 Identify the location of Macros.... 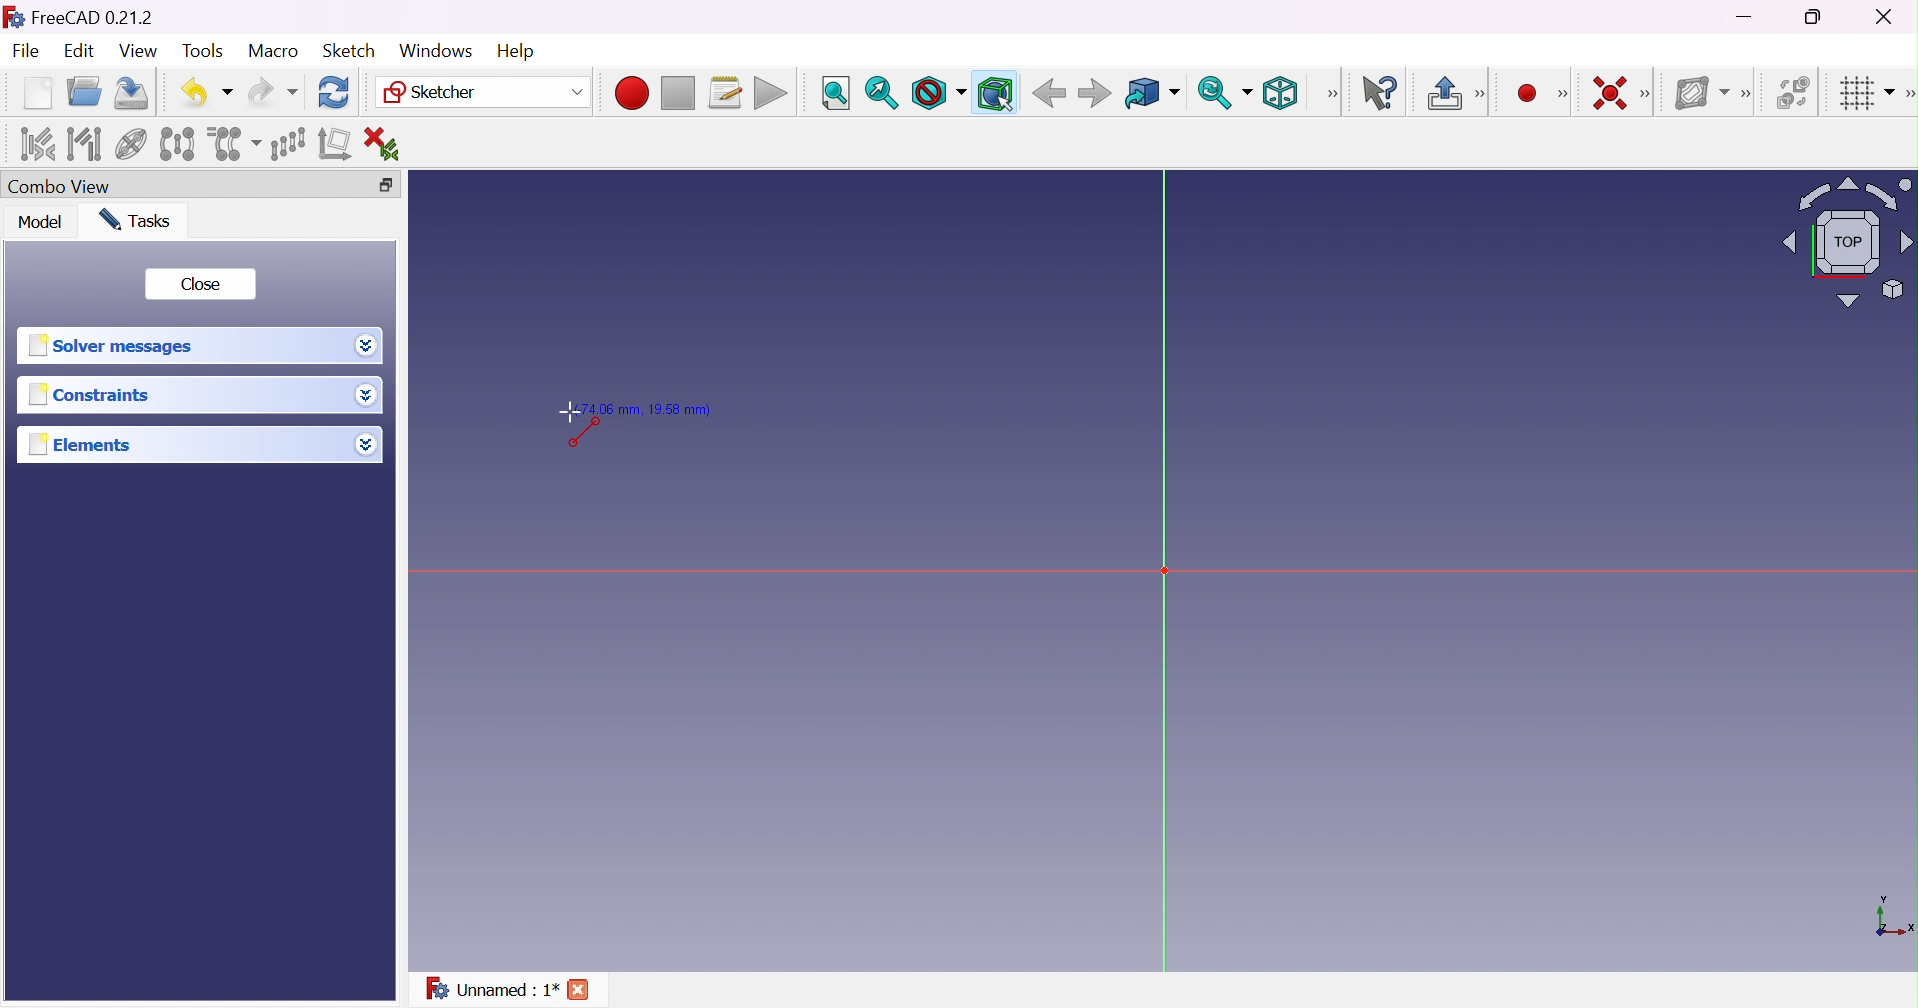
(726, 93).